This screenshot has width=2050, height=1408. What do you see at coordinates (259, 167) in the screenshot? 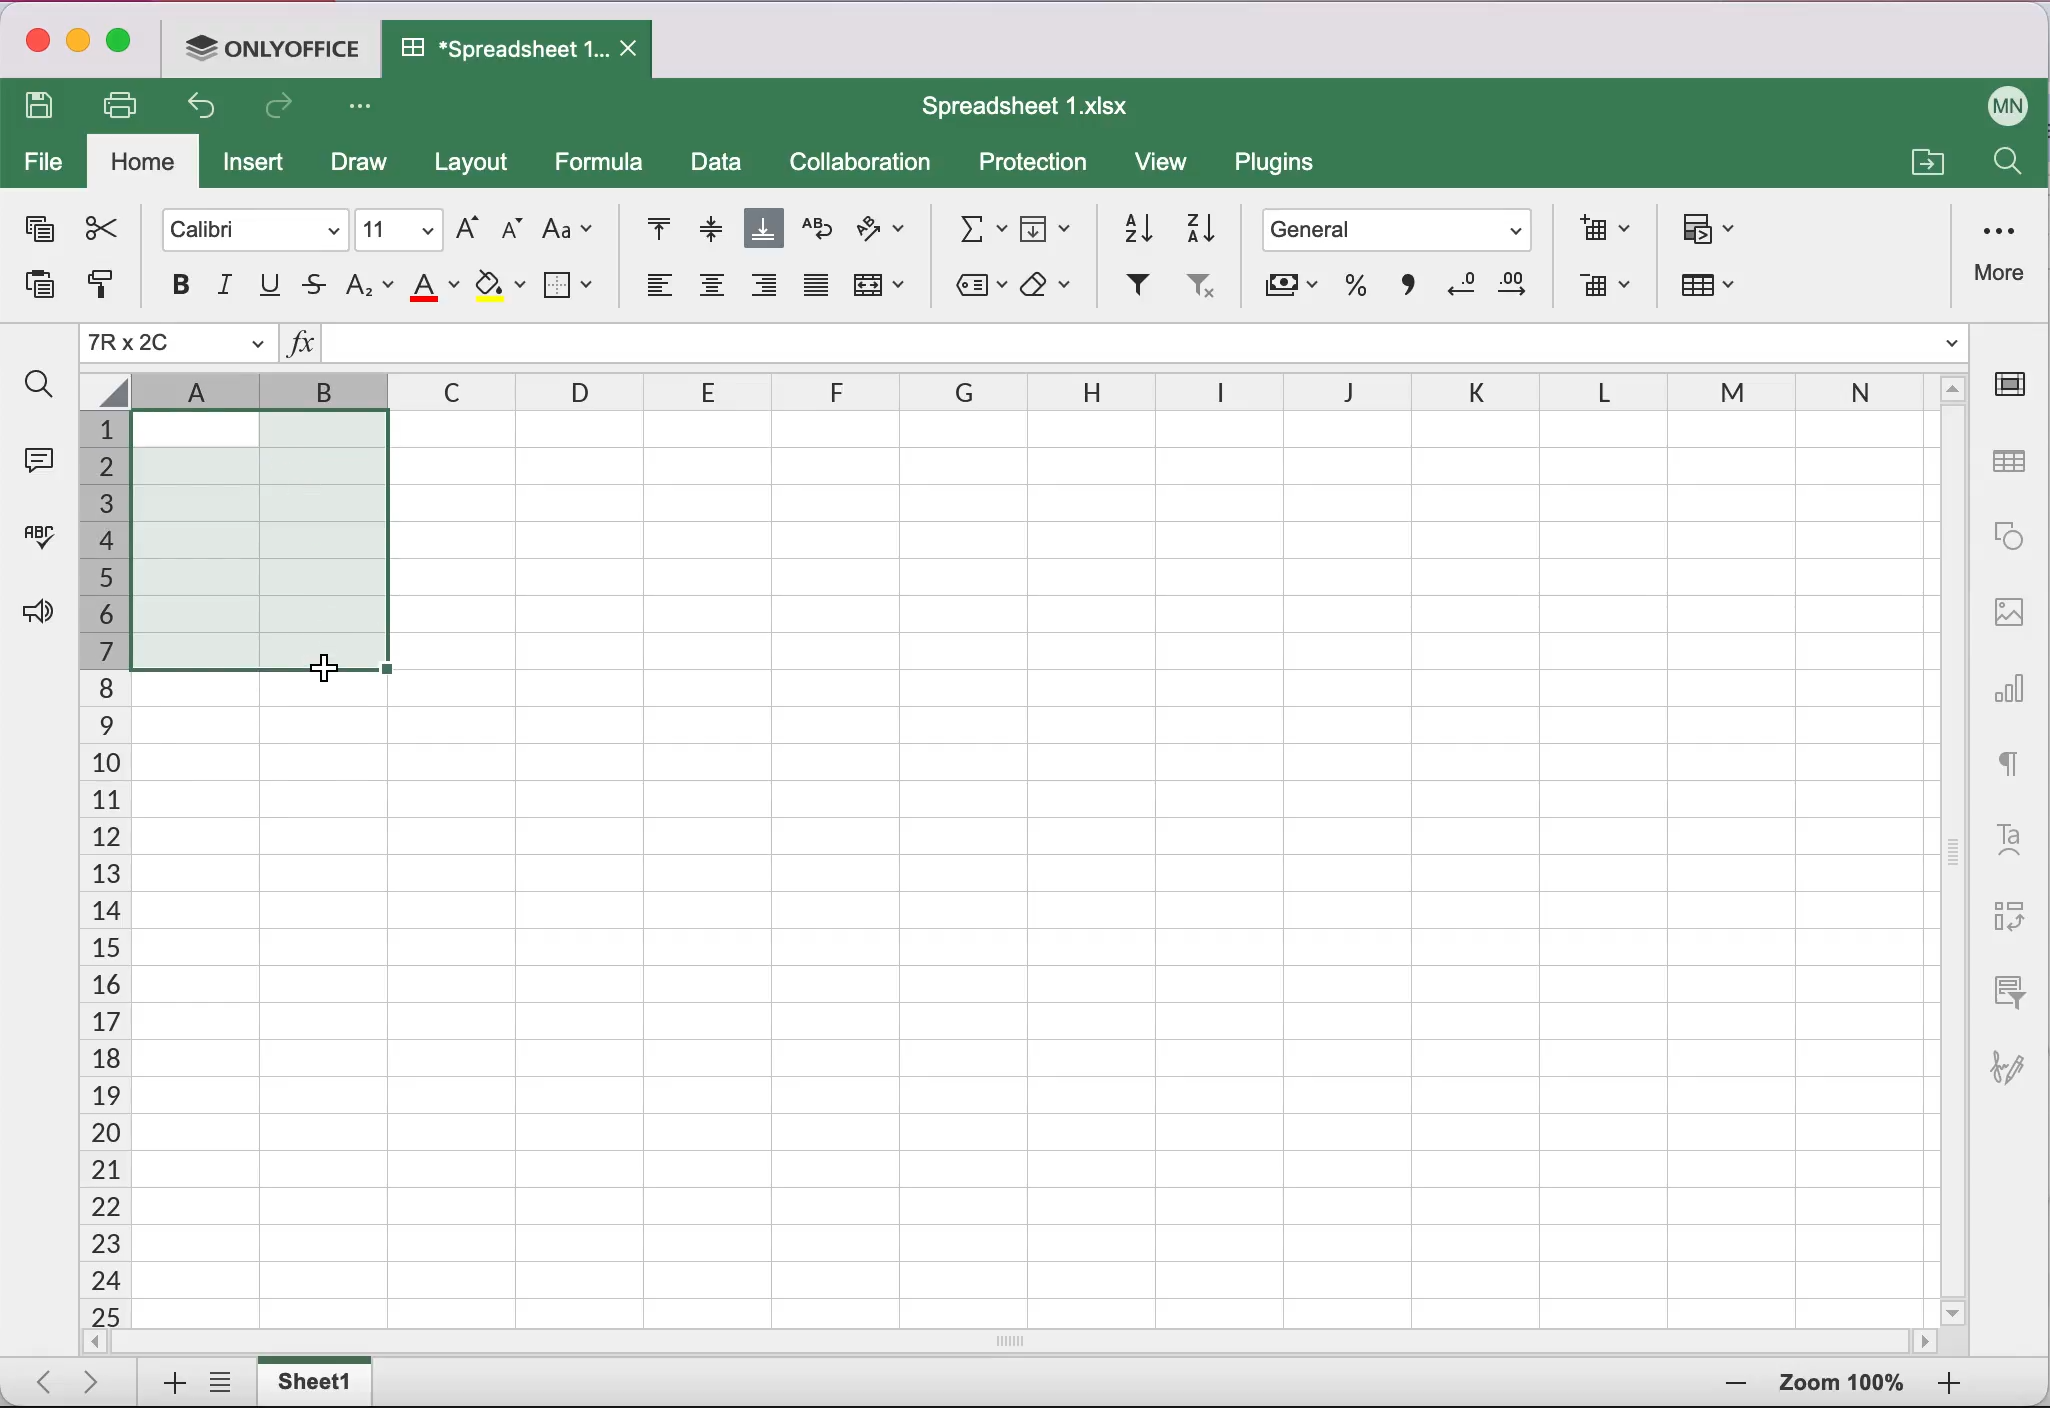
I see `insert` at bounding box center [259, 167].